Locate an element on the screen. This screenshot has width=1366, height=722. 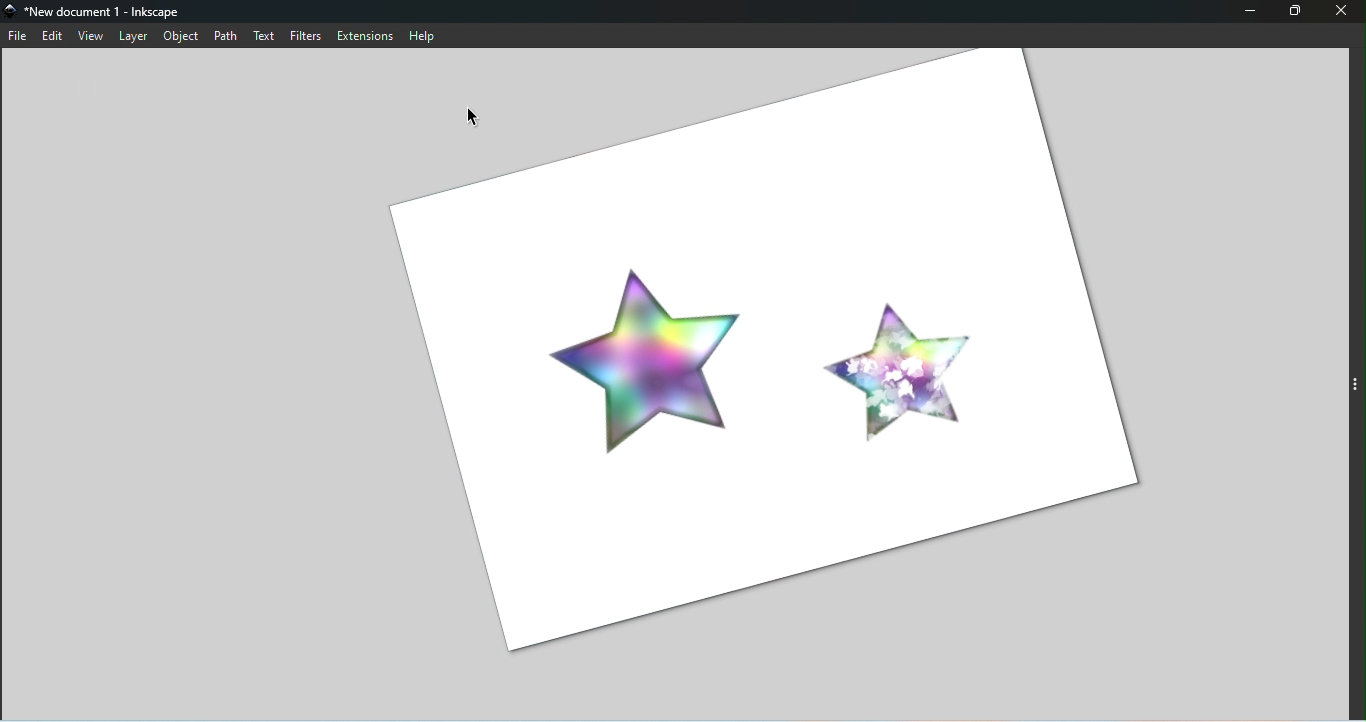
Path is located at coordinates (225, 35).